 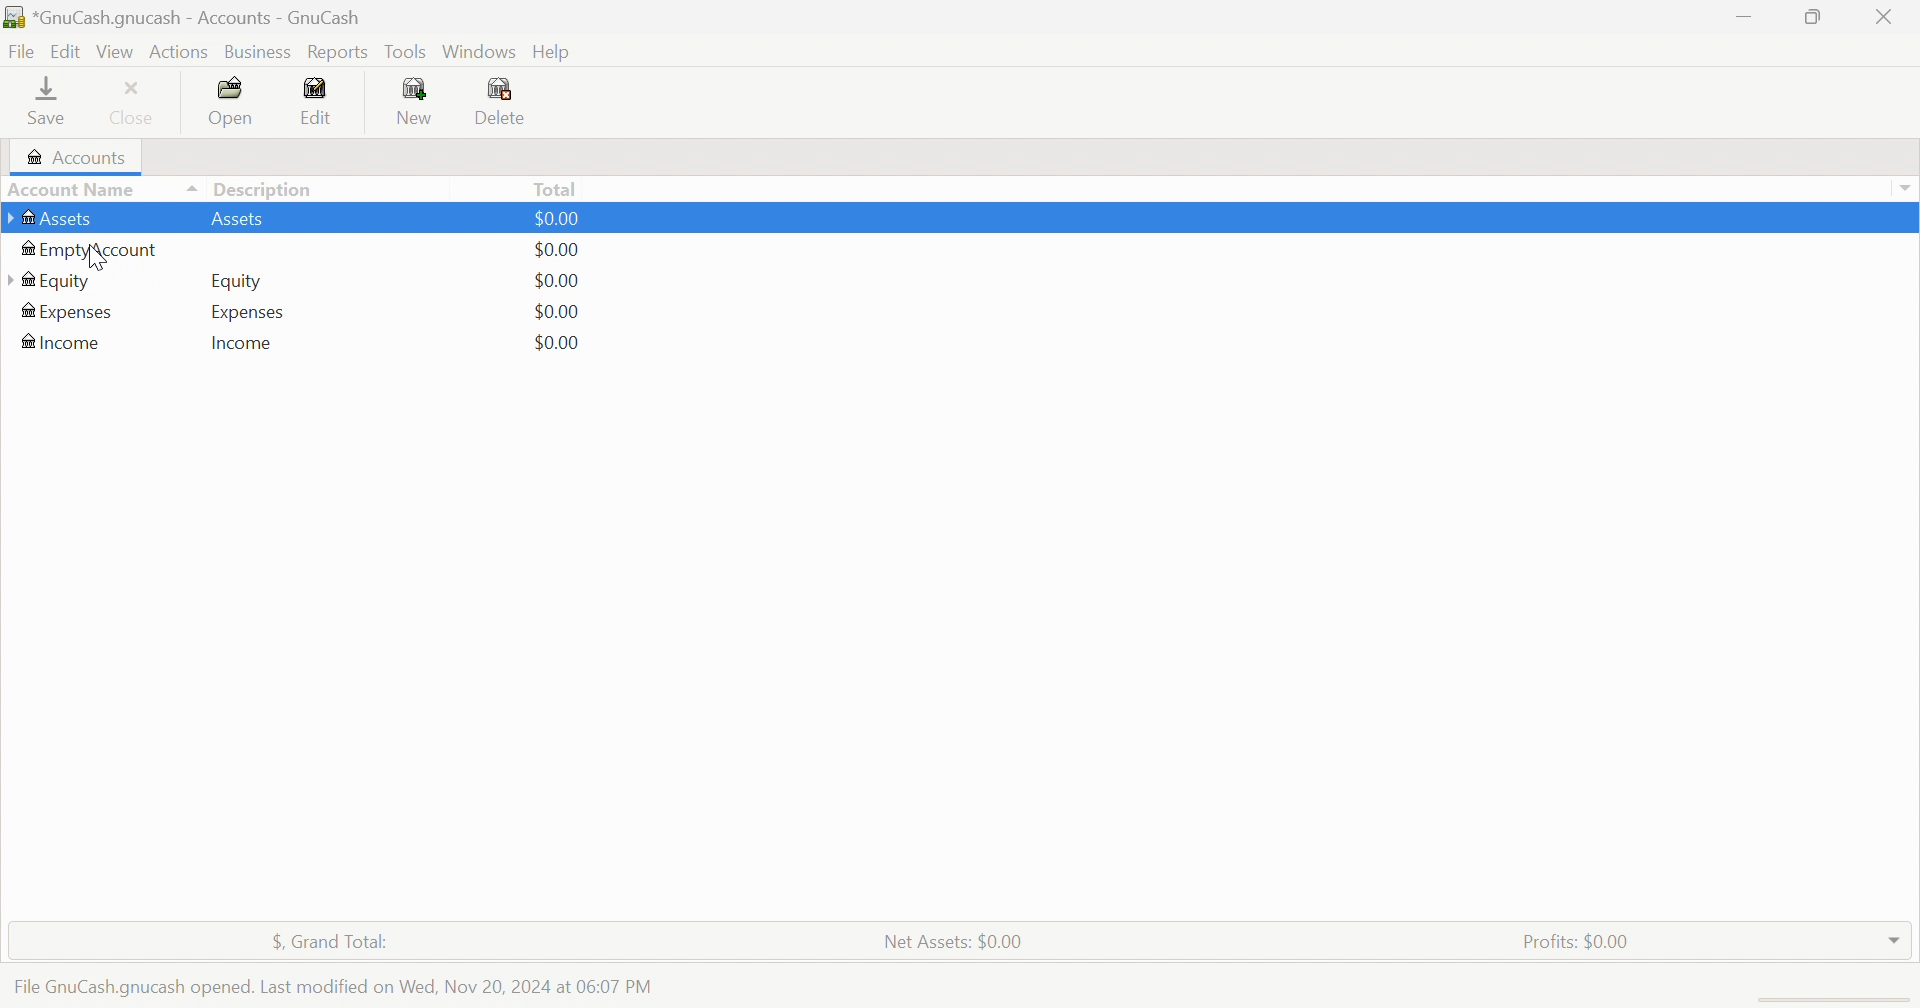 What do you see at coordinates (238, 220) in the screenshot?
I see `Assets` at bounding box center [238, 220].